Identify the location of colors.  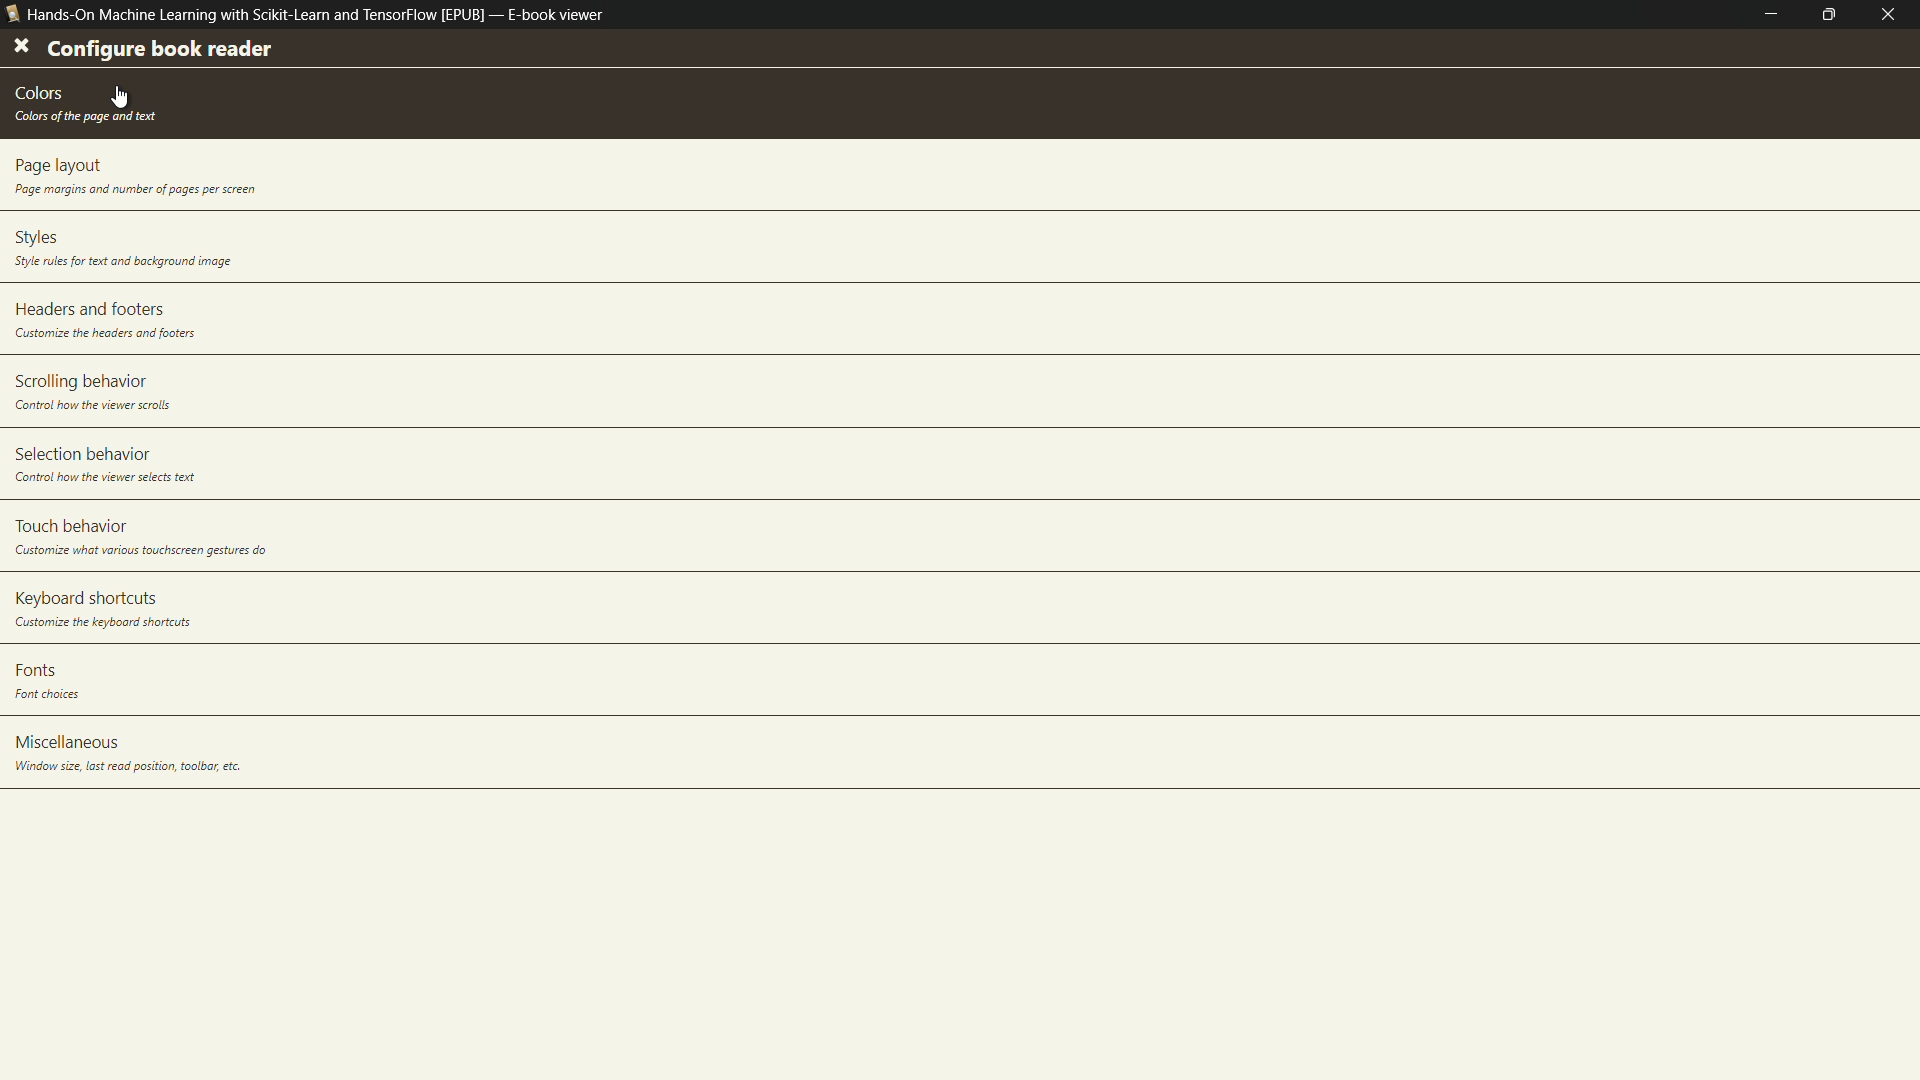
(44, 94).